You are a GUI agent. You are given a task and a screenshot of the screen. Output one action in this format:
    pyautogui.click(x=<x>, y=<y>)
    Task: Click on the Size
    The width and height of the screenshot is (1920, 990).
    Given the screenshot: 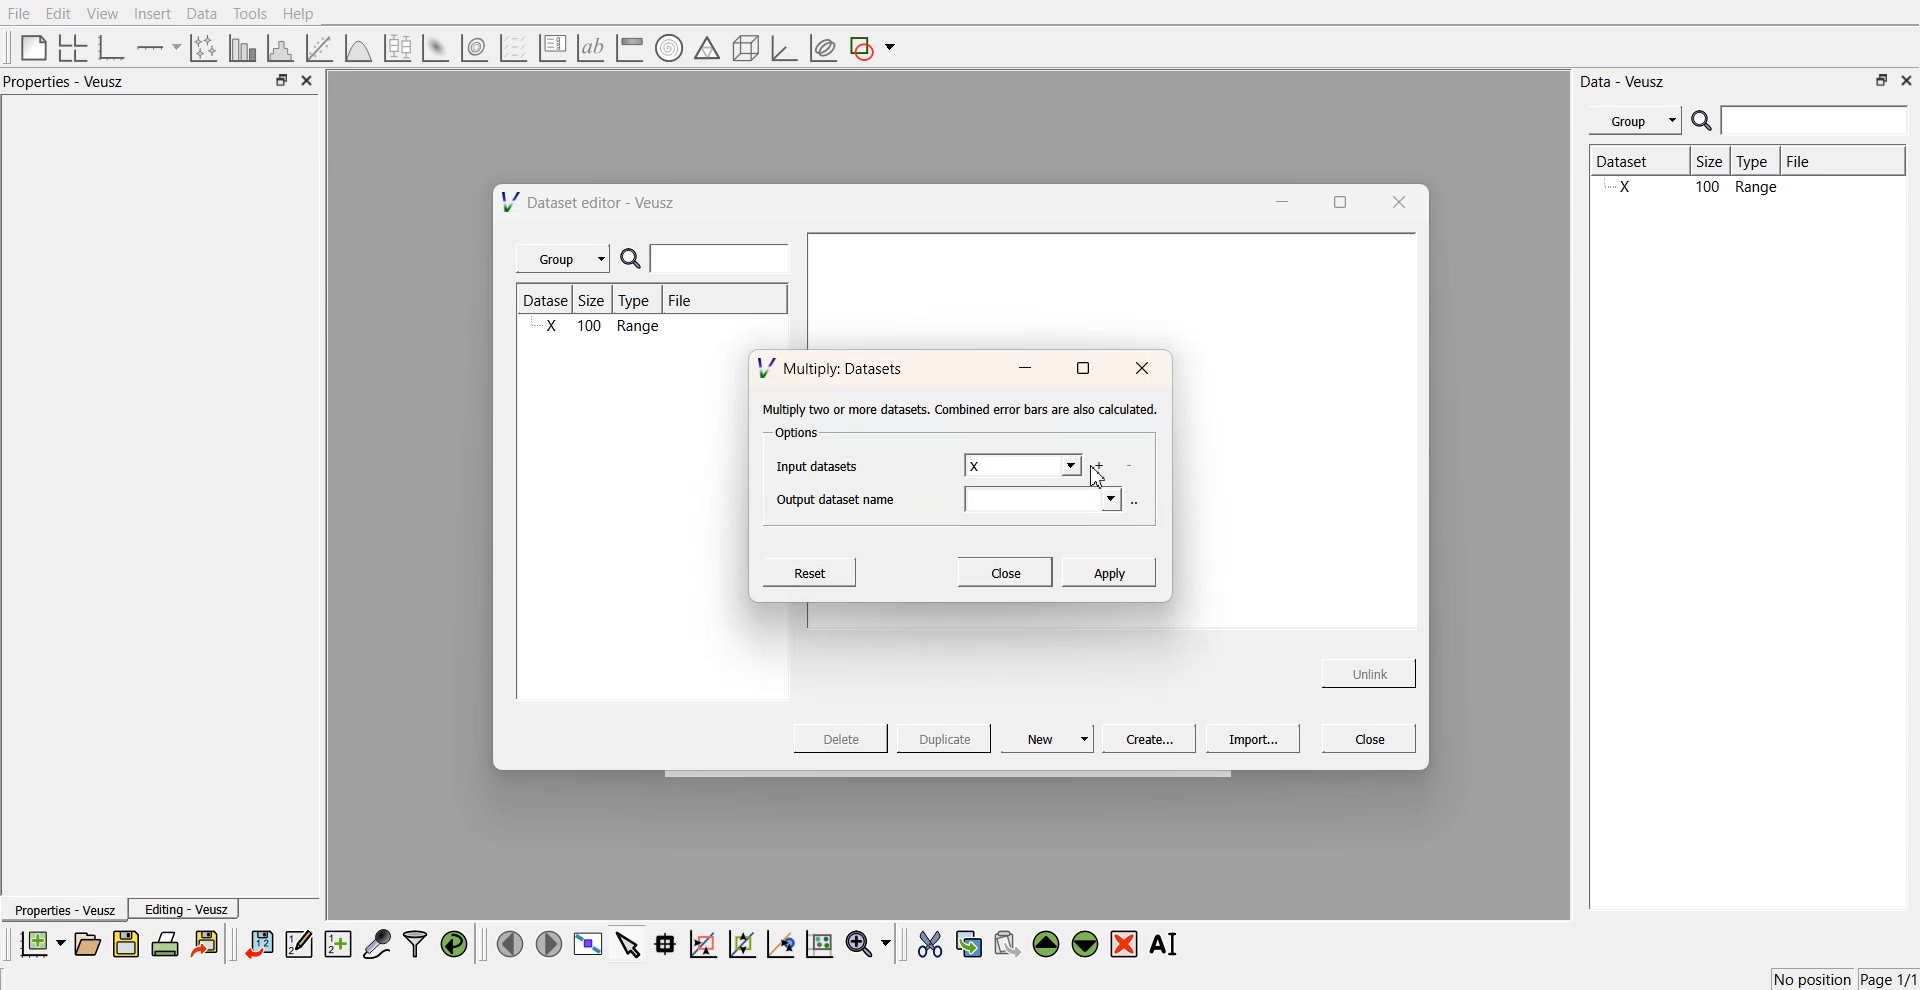 What is the action you would take?
    pyautogui.click(x=598, y=301)
    